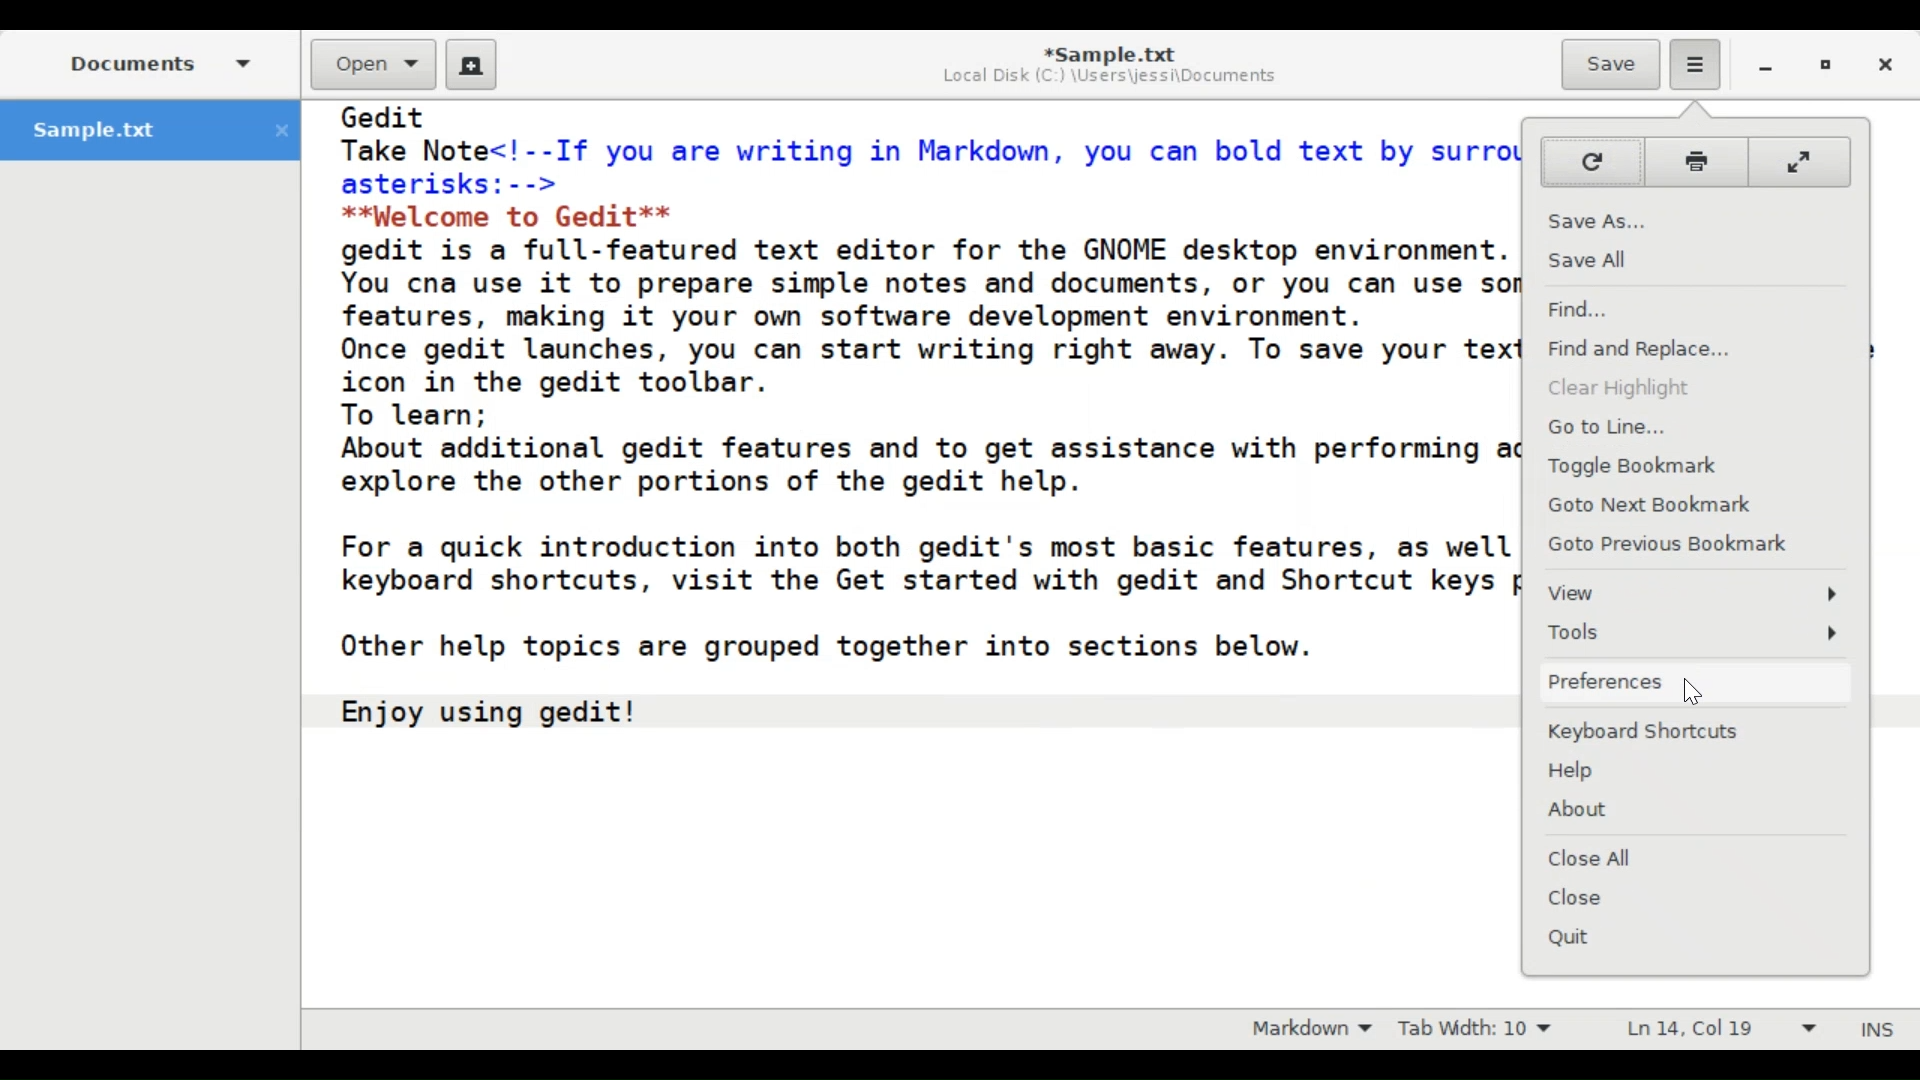  I want to click on View, so click(1697, 595).